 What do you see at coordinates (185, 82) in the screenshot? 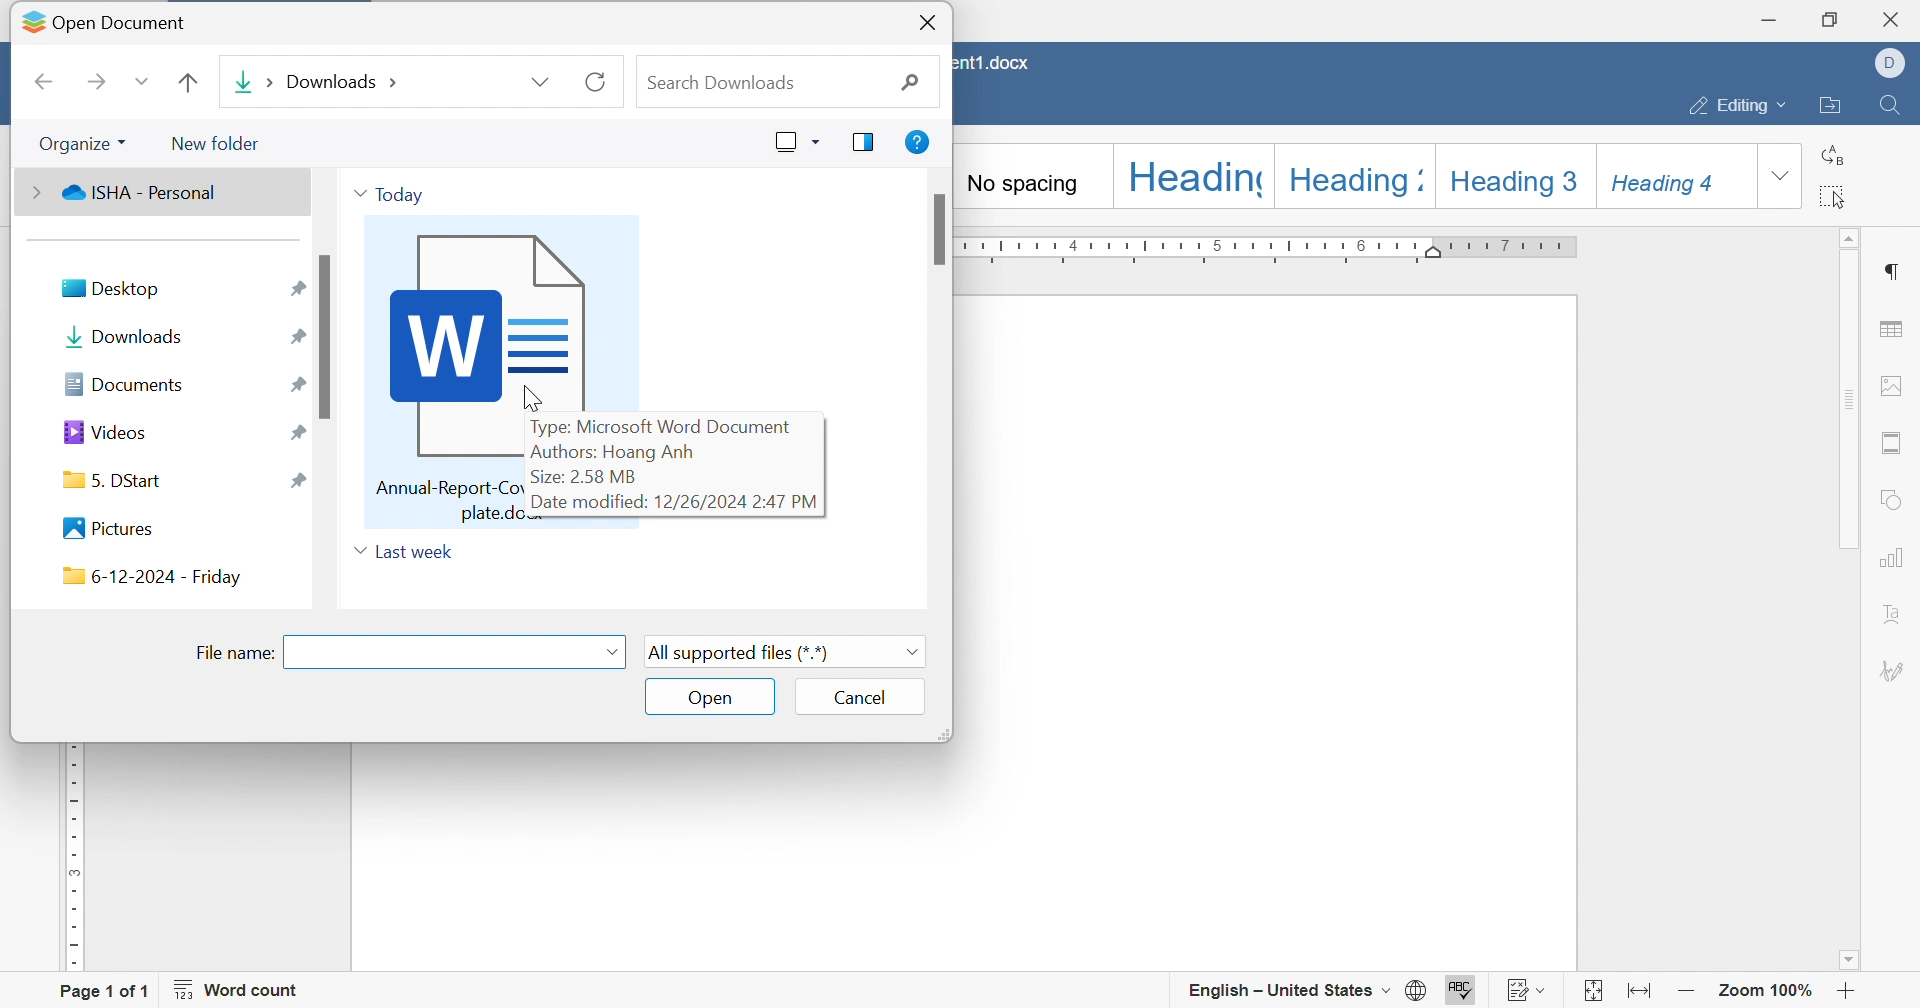
I see `previous` at bounding box center [185, 82].